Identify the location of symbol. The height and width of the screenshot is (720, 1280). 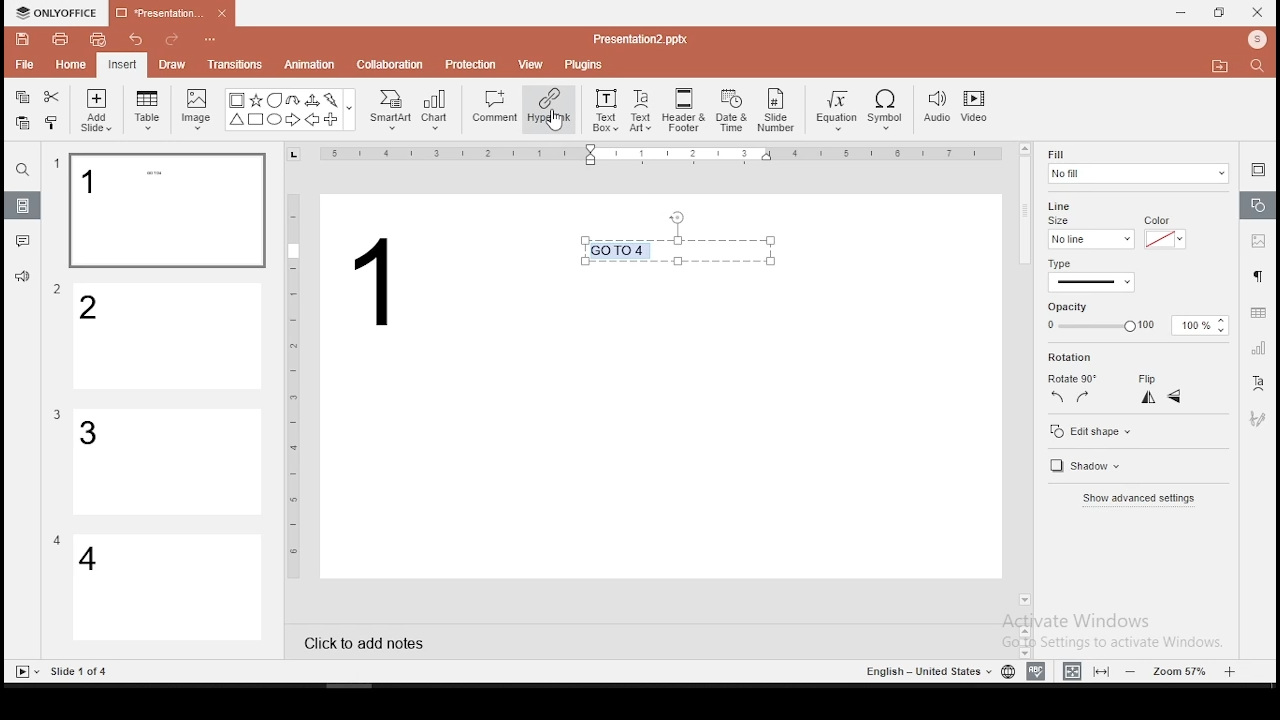
(889, 111).